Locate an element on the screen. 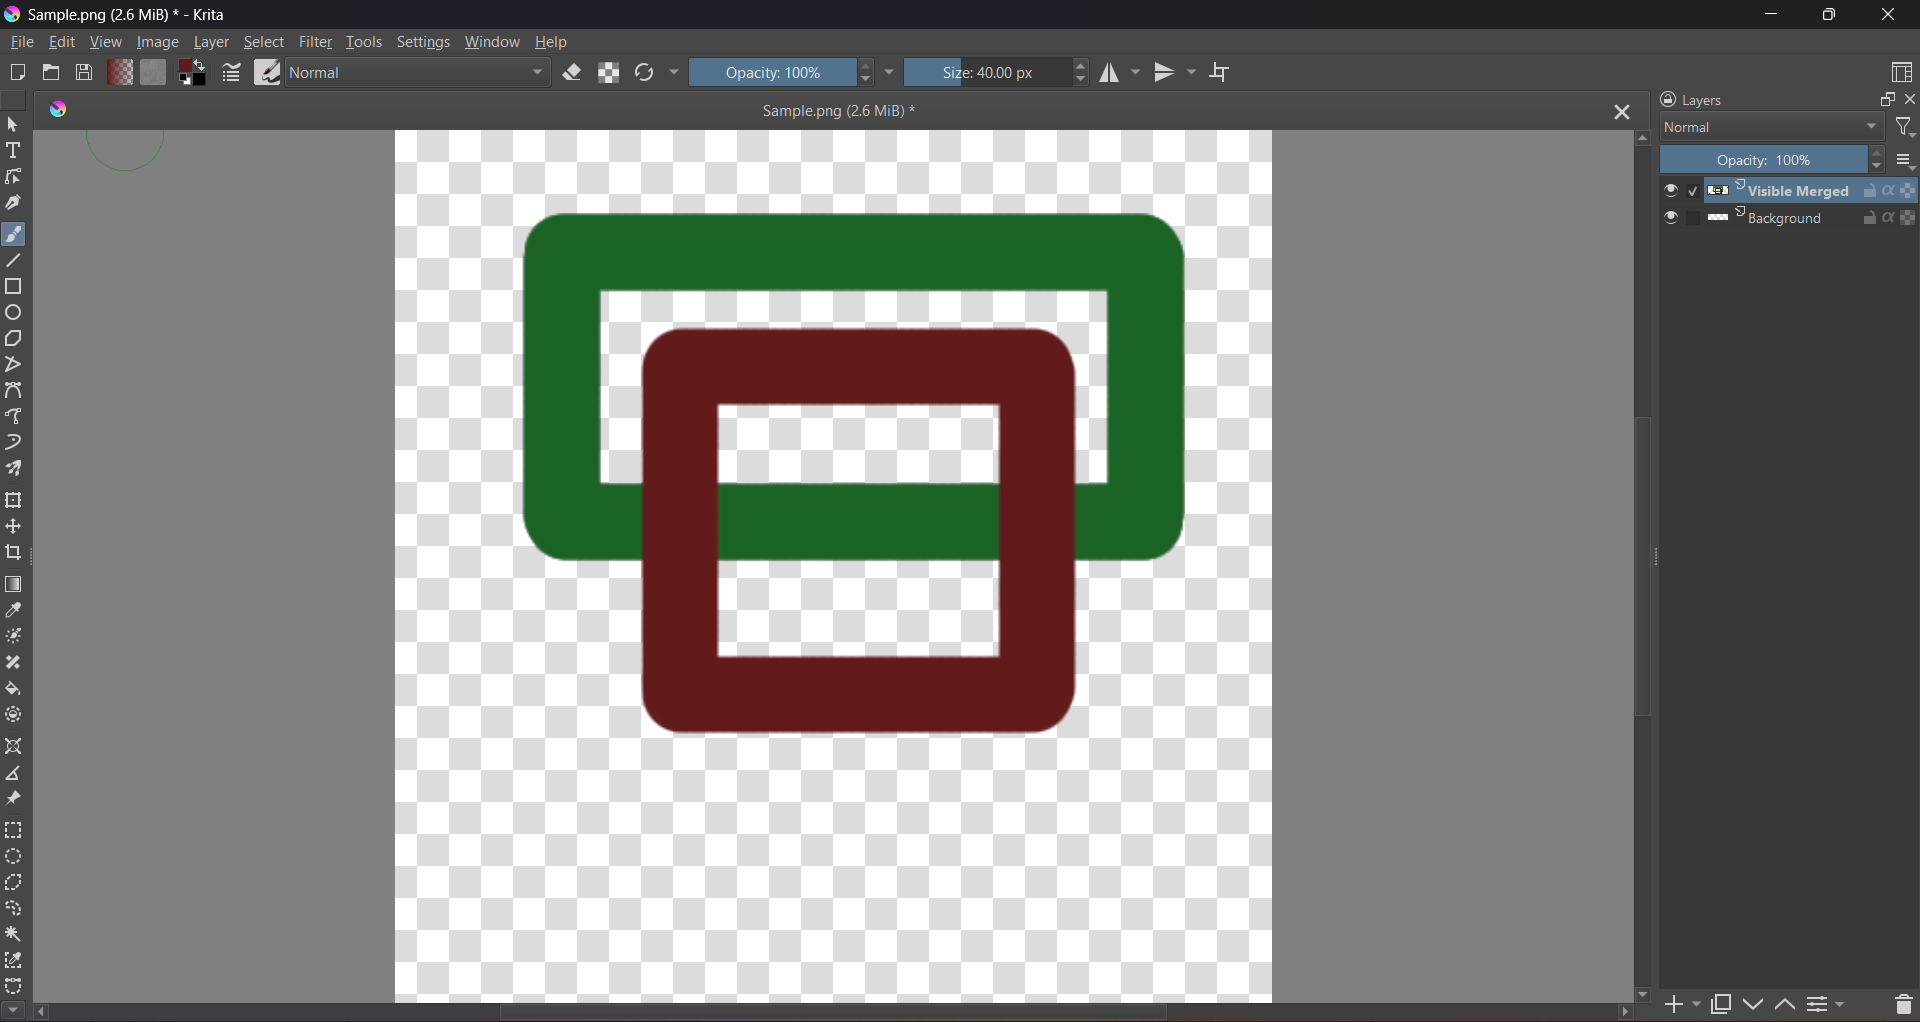 This screenshot has height=1022, width=1920. Scroll left is located at coordinates (44, 1013).